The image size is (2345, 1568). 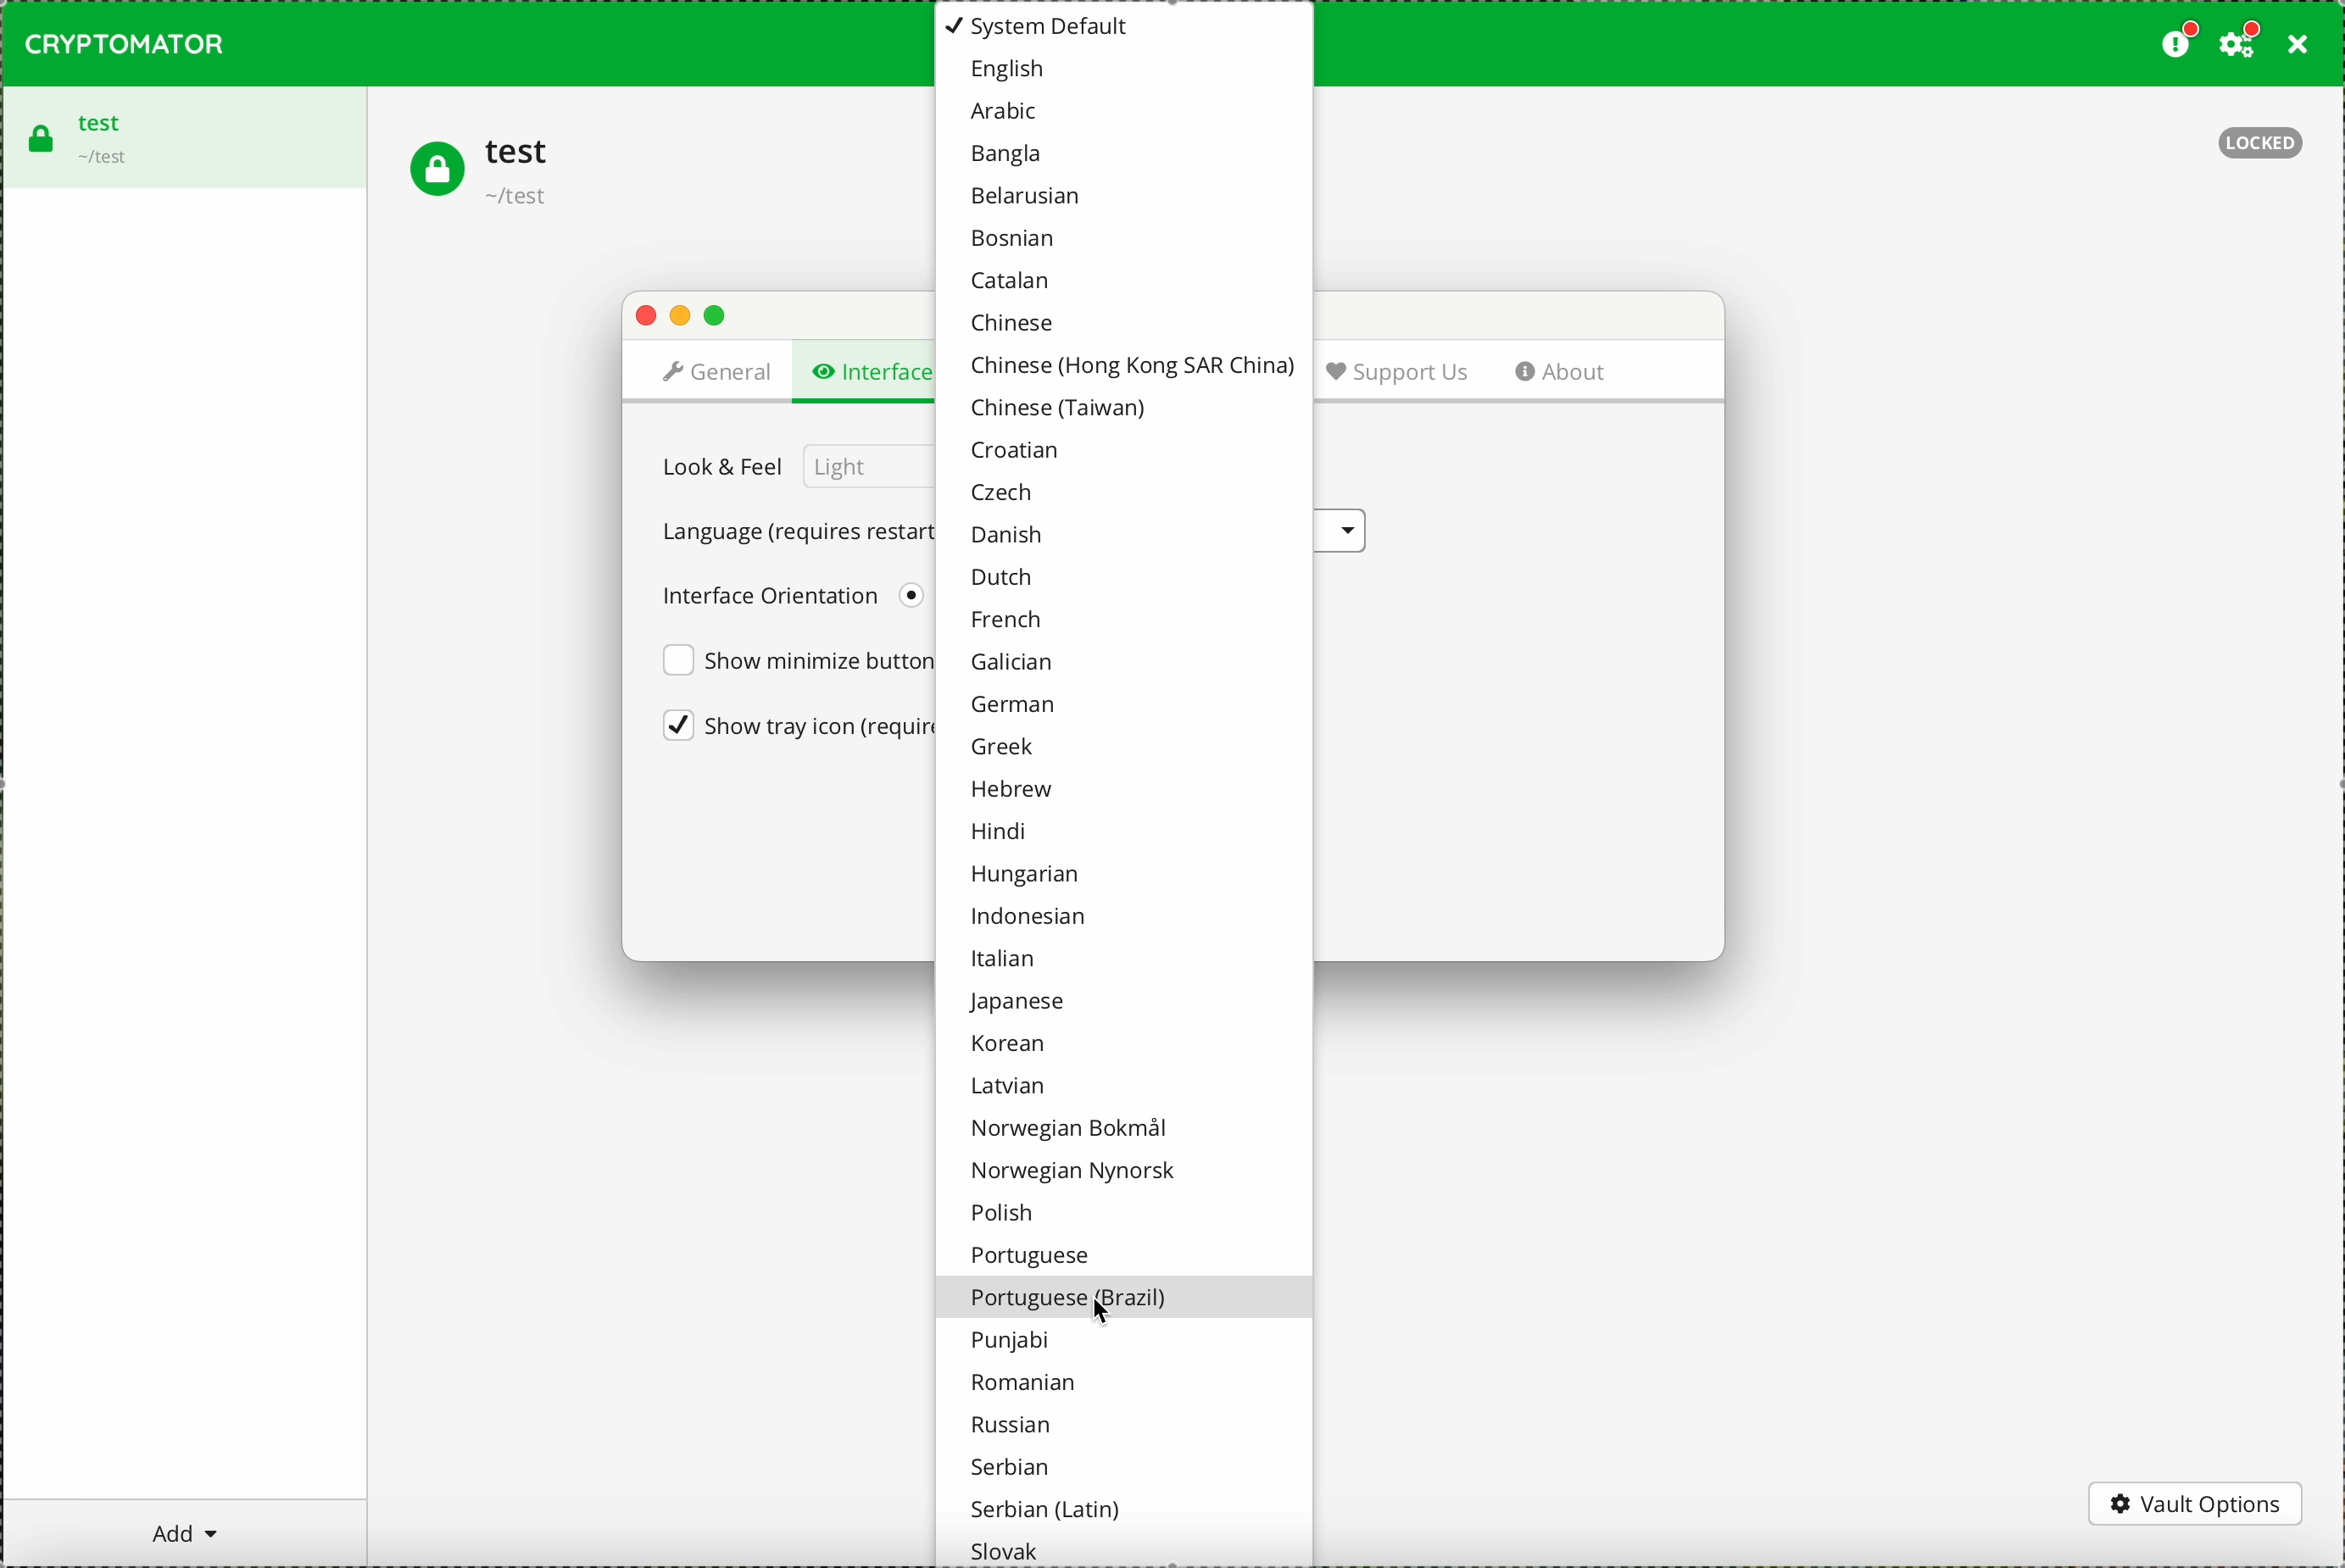 What do you see at coordinates (1005, 112) in the screenshot?
I see `arabic` at bounding box center [1005, 112].